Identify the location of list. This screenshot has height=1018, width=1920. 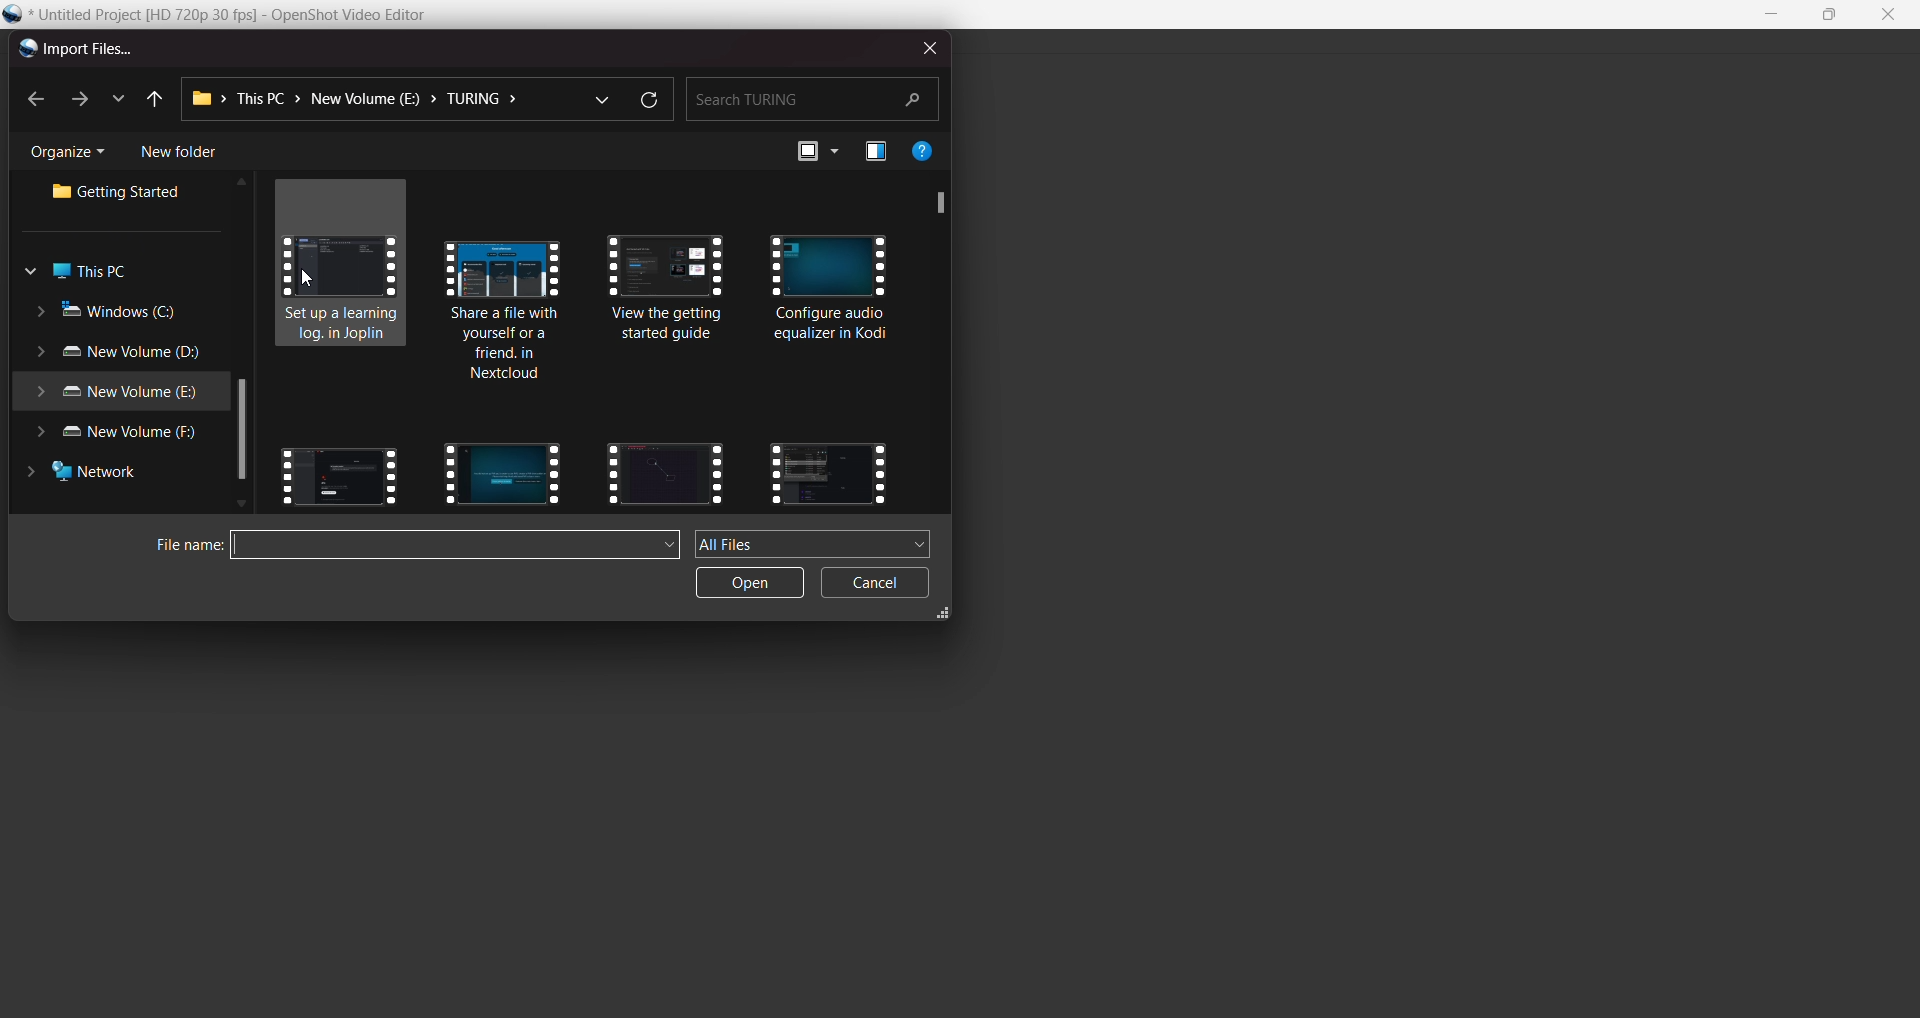
(116, 96).